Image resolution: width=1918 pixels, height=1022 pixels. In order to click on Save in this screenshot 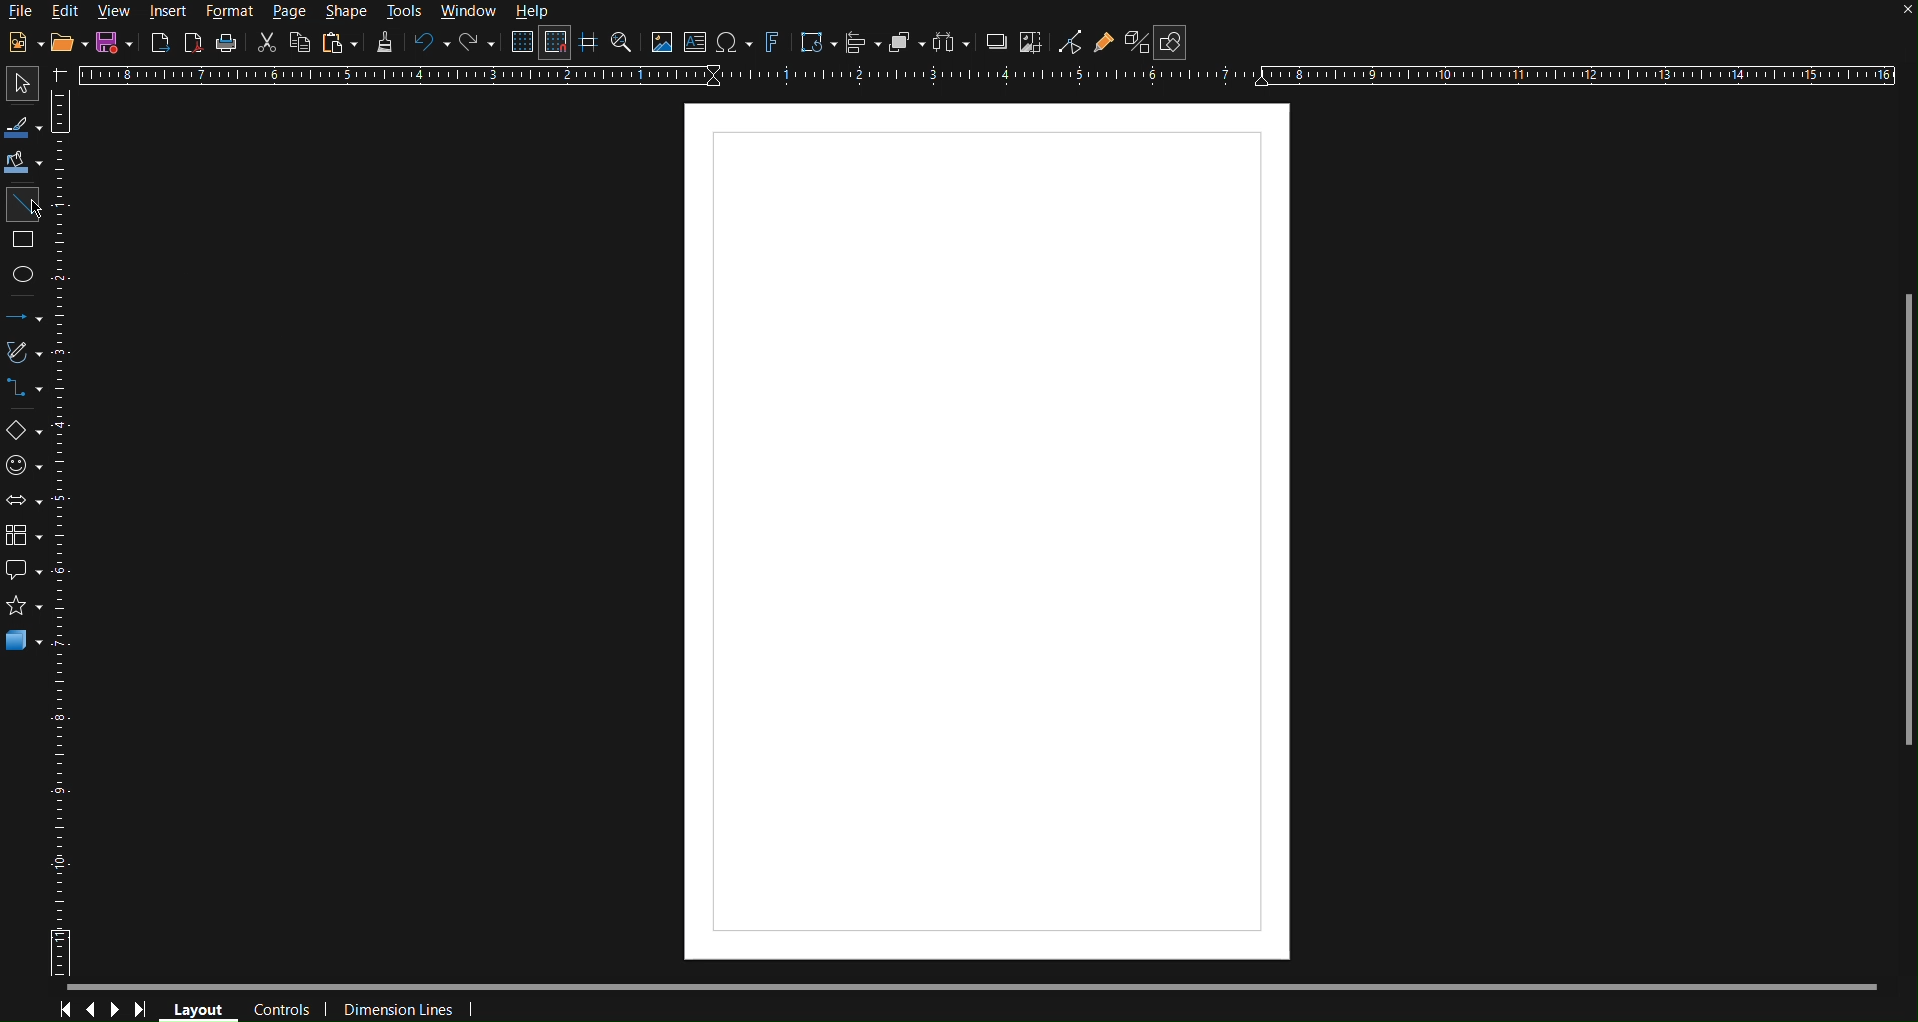, I will do `click(109, 43)`.